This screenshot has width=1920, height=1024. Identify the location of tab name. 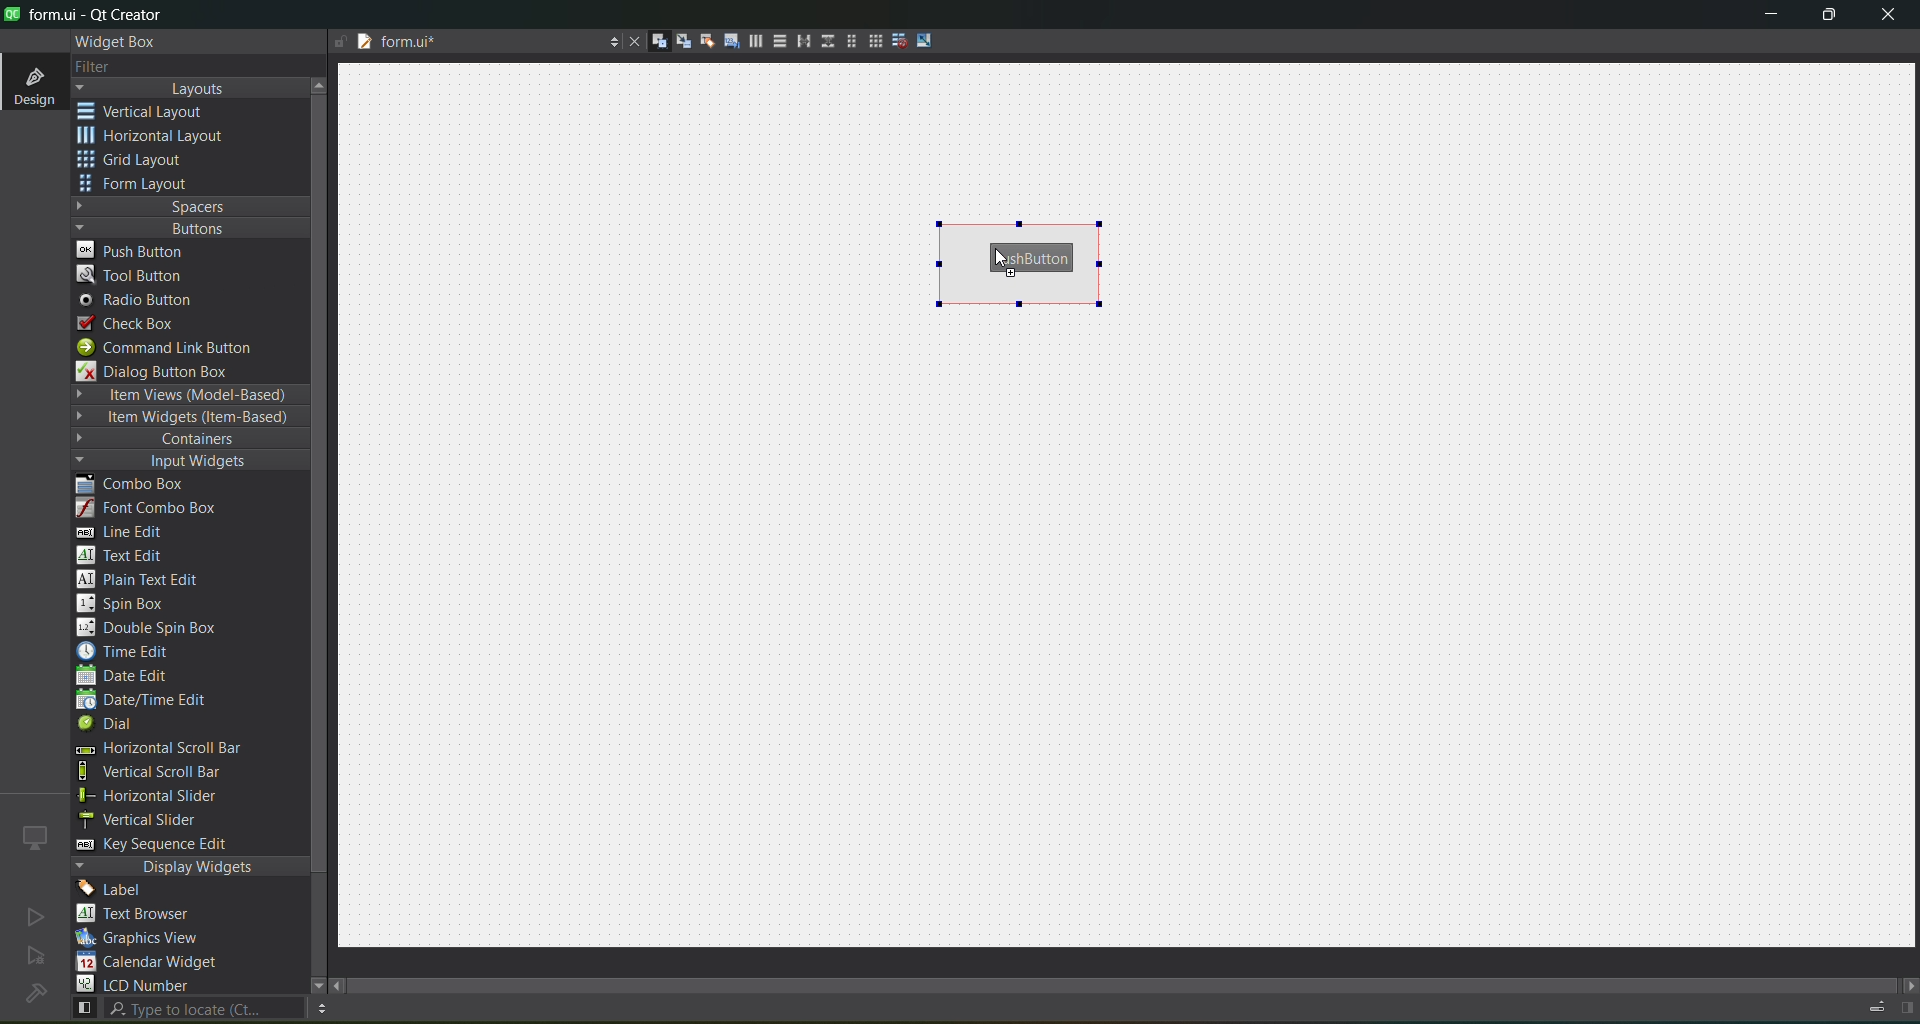
(474, 43).